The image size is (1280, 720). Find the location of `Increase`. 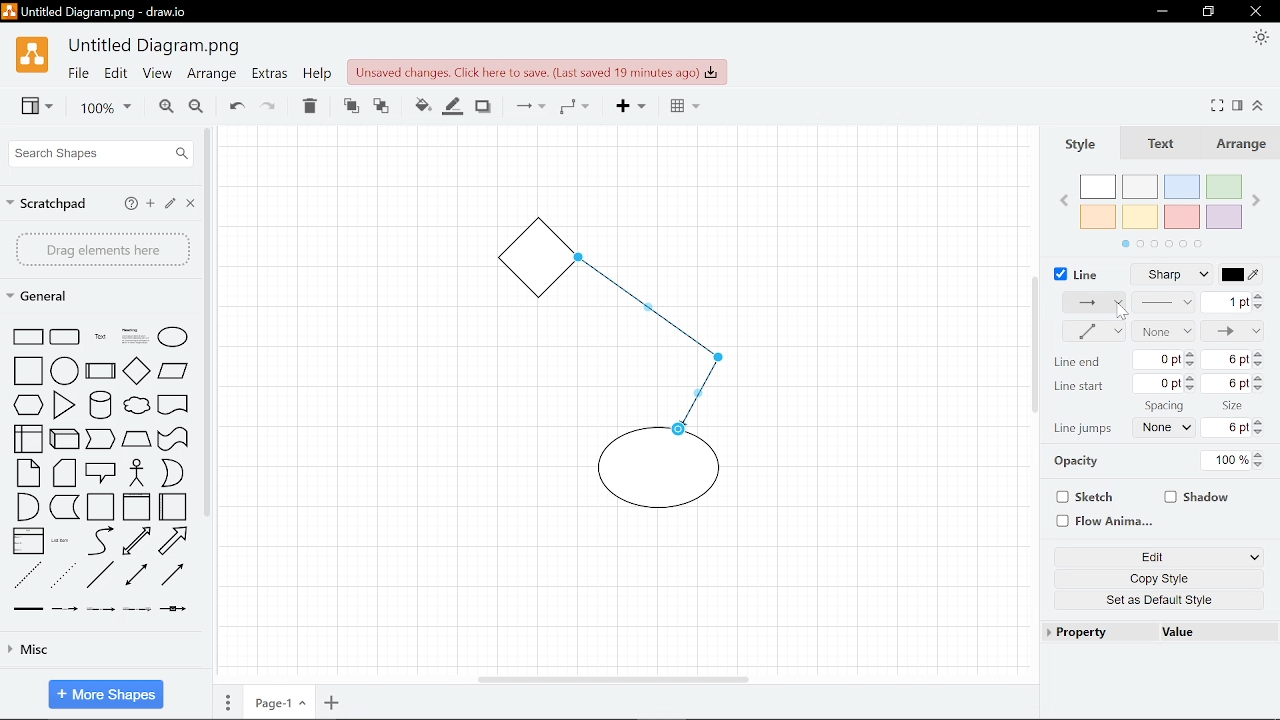

Increase is located at coordinates (1261, 422).